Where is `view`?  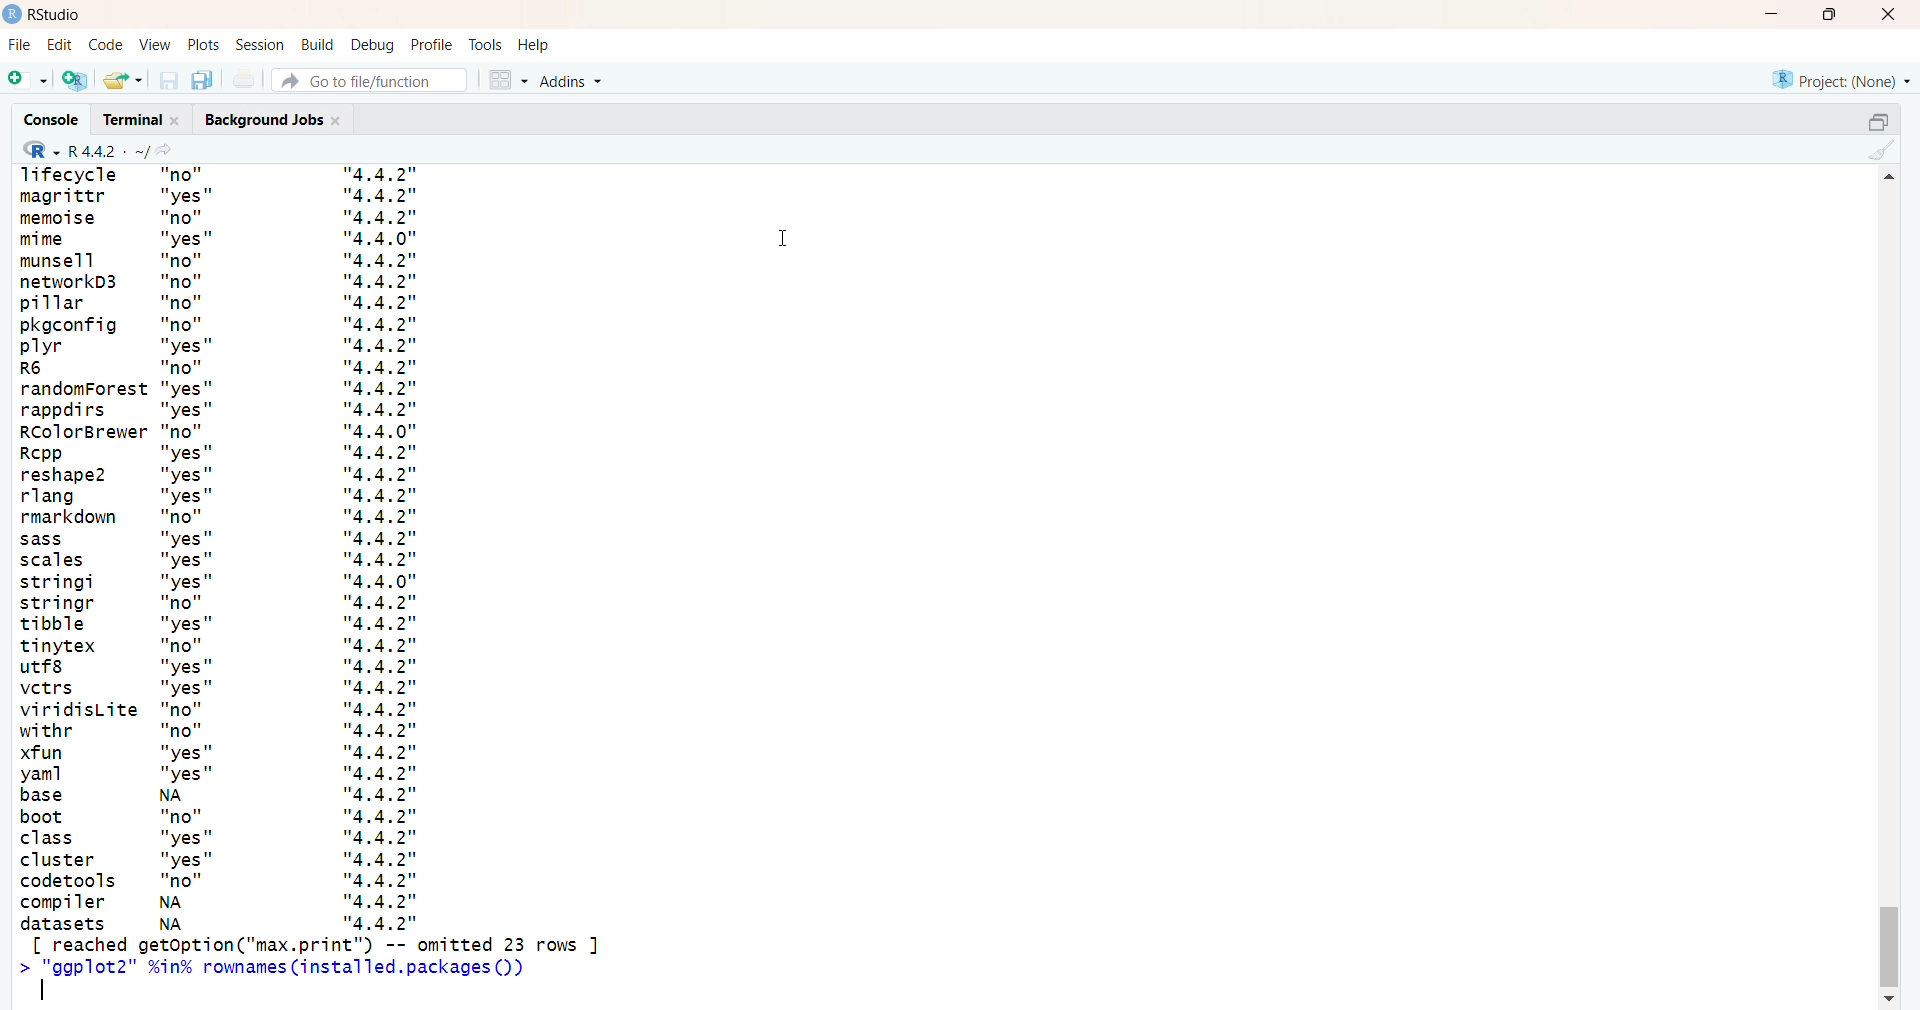
view is located at coordinates (154, 43).